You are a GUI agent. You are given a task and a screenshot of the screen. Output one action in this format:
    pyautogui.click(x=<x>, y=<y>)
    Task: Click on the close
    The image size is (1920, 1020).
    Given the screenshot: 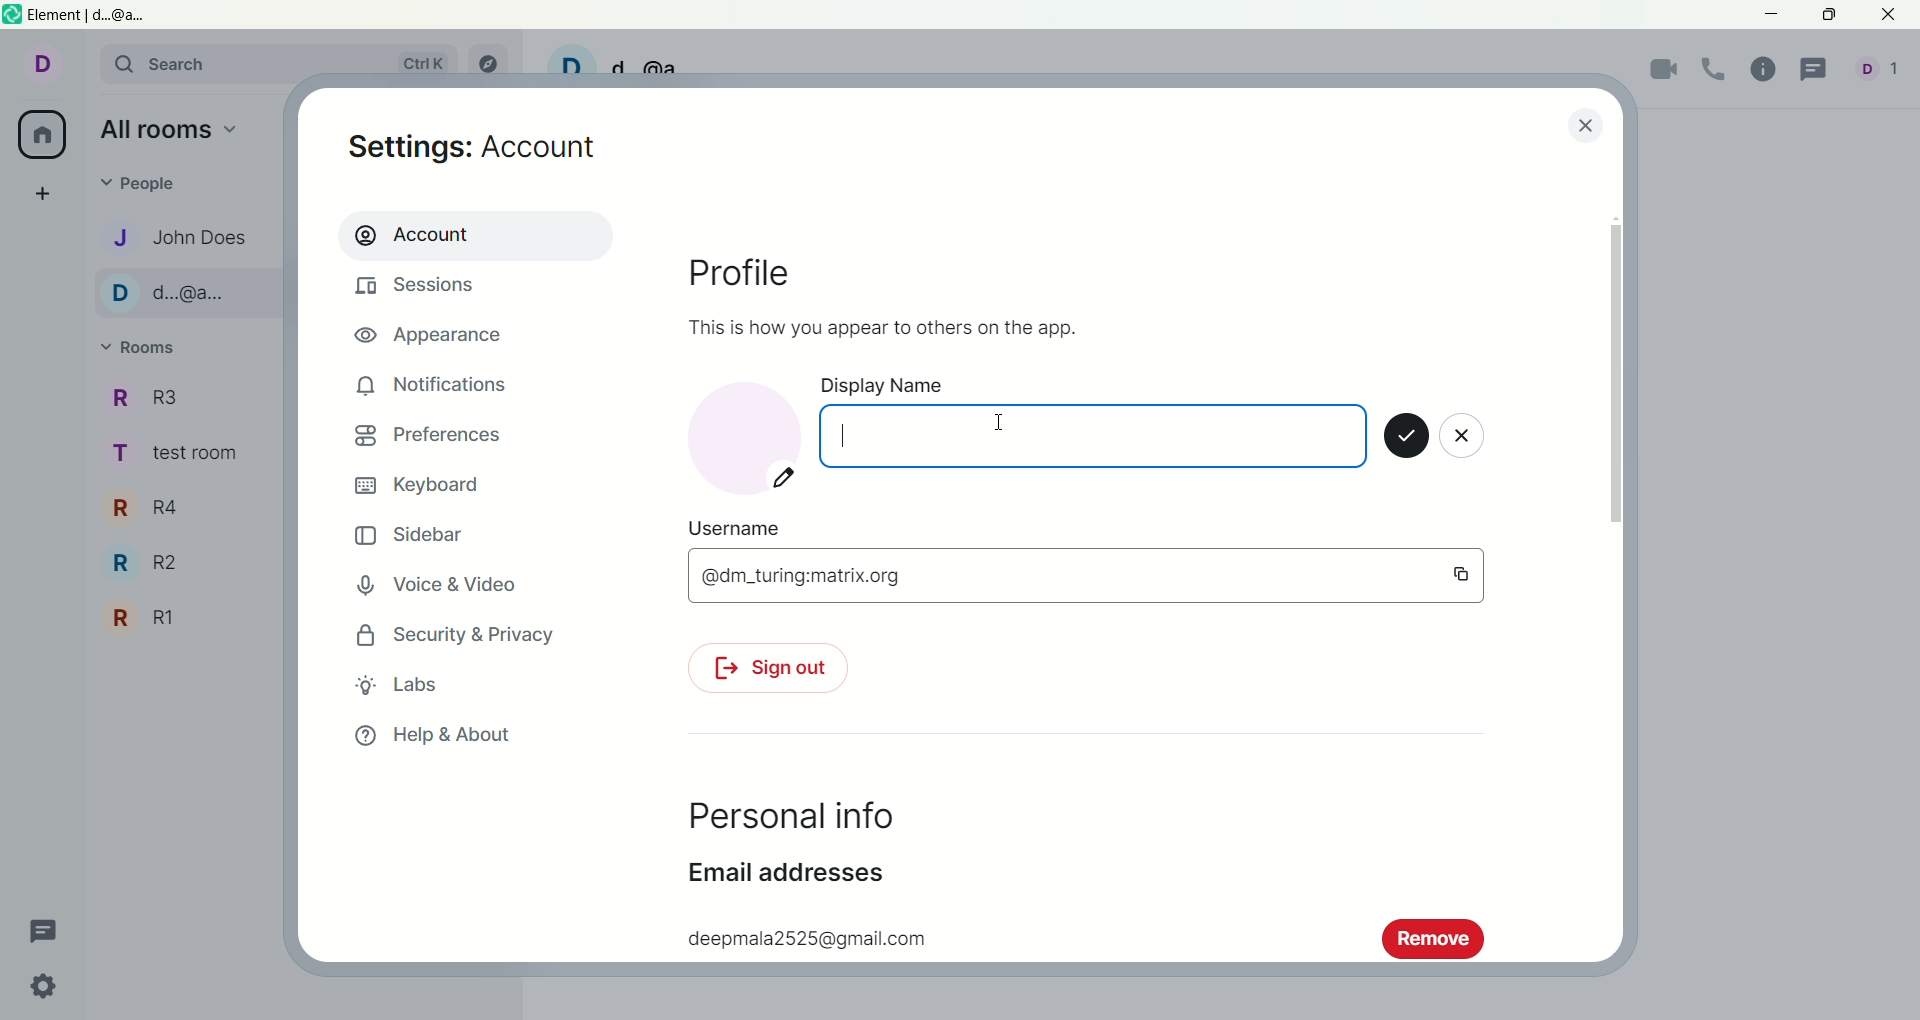 What is the action you would take?
    pyautogui.click(x=1583, y=124)
    